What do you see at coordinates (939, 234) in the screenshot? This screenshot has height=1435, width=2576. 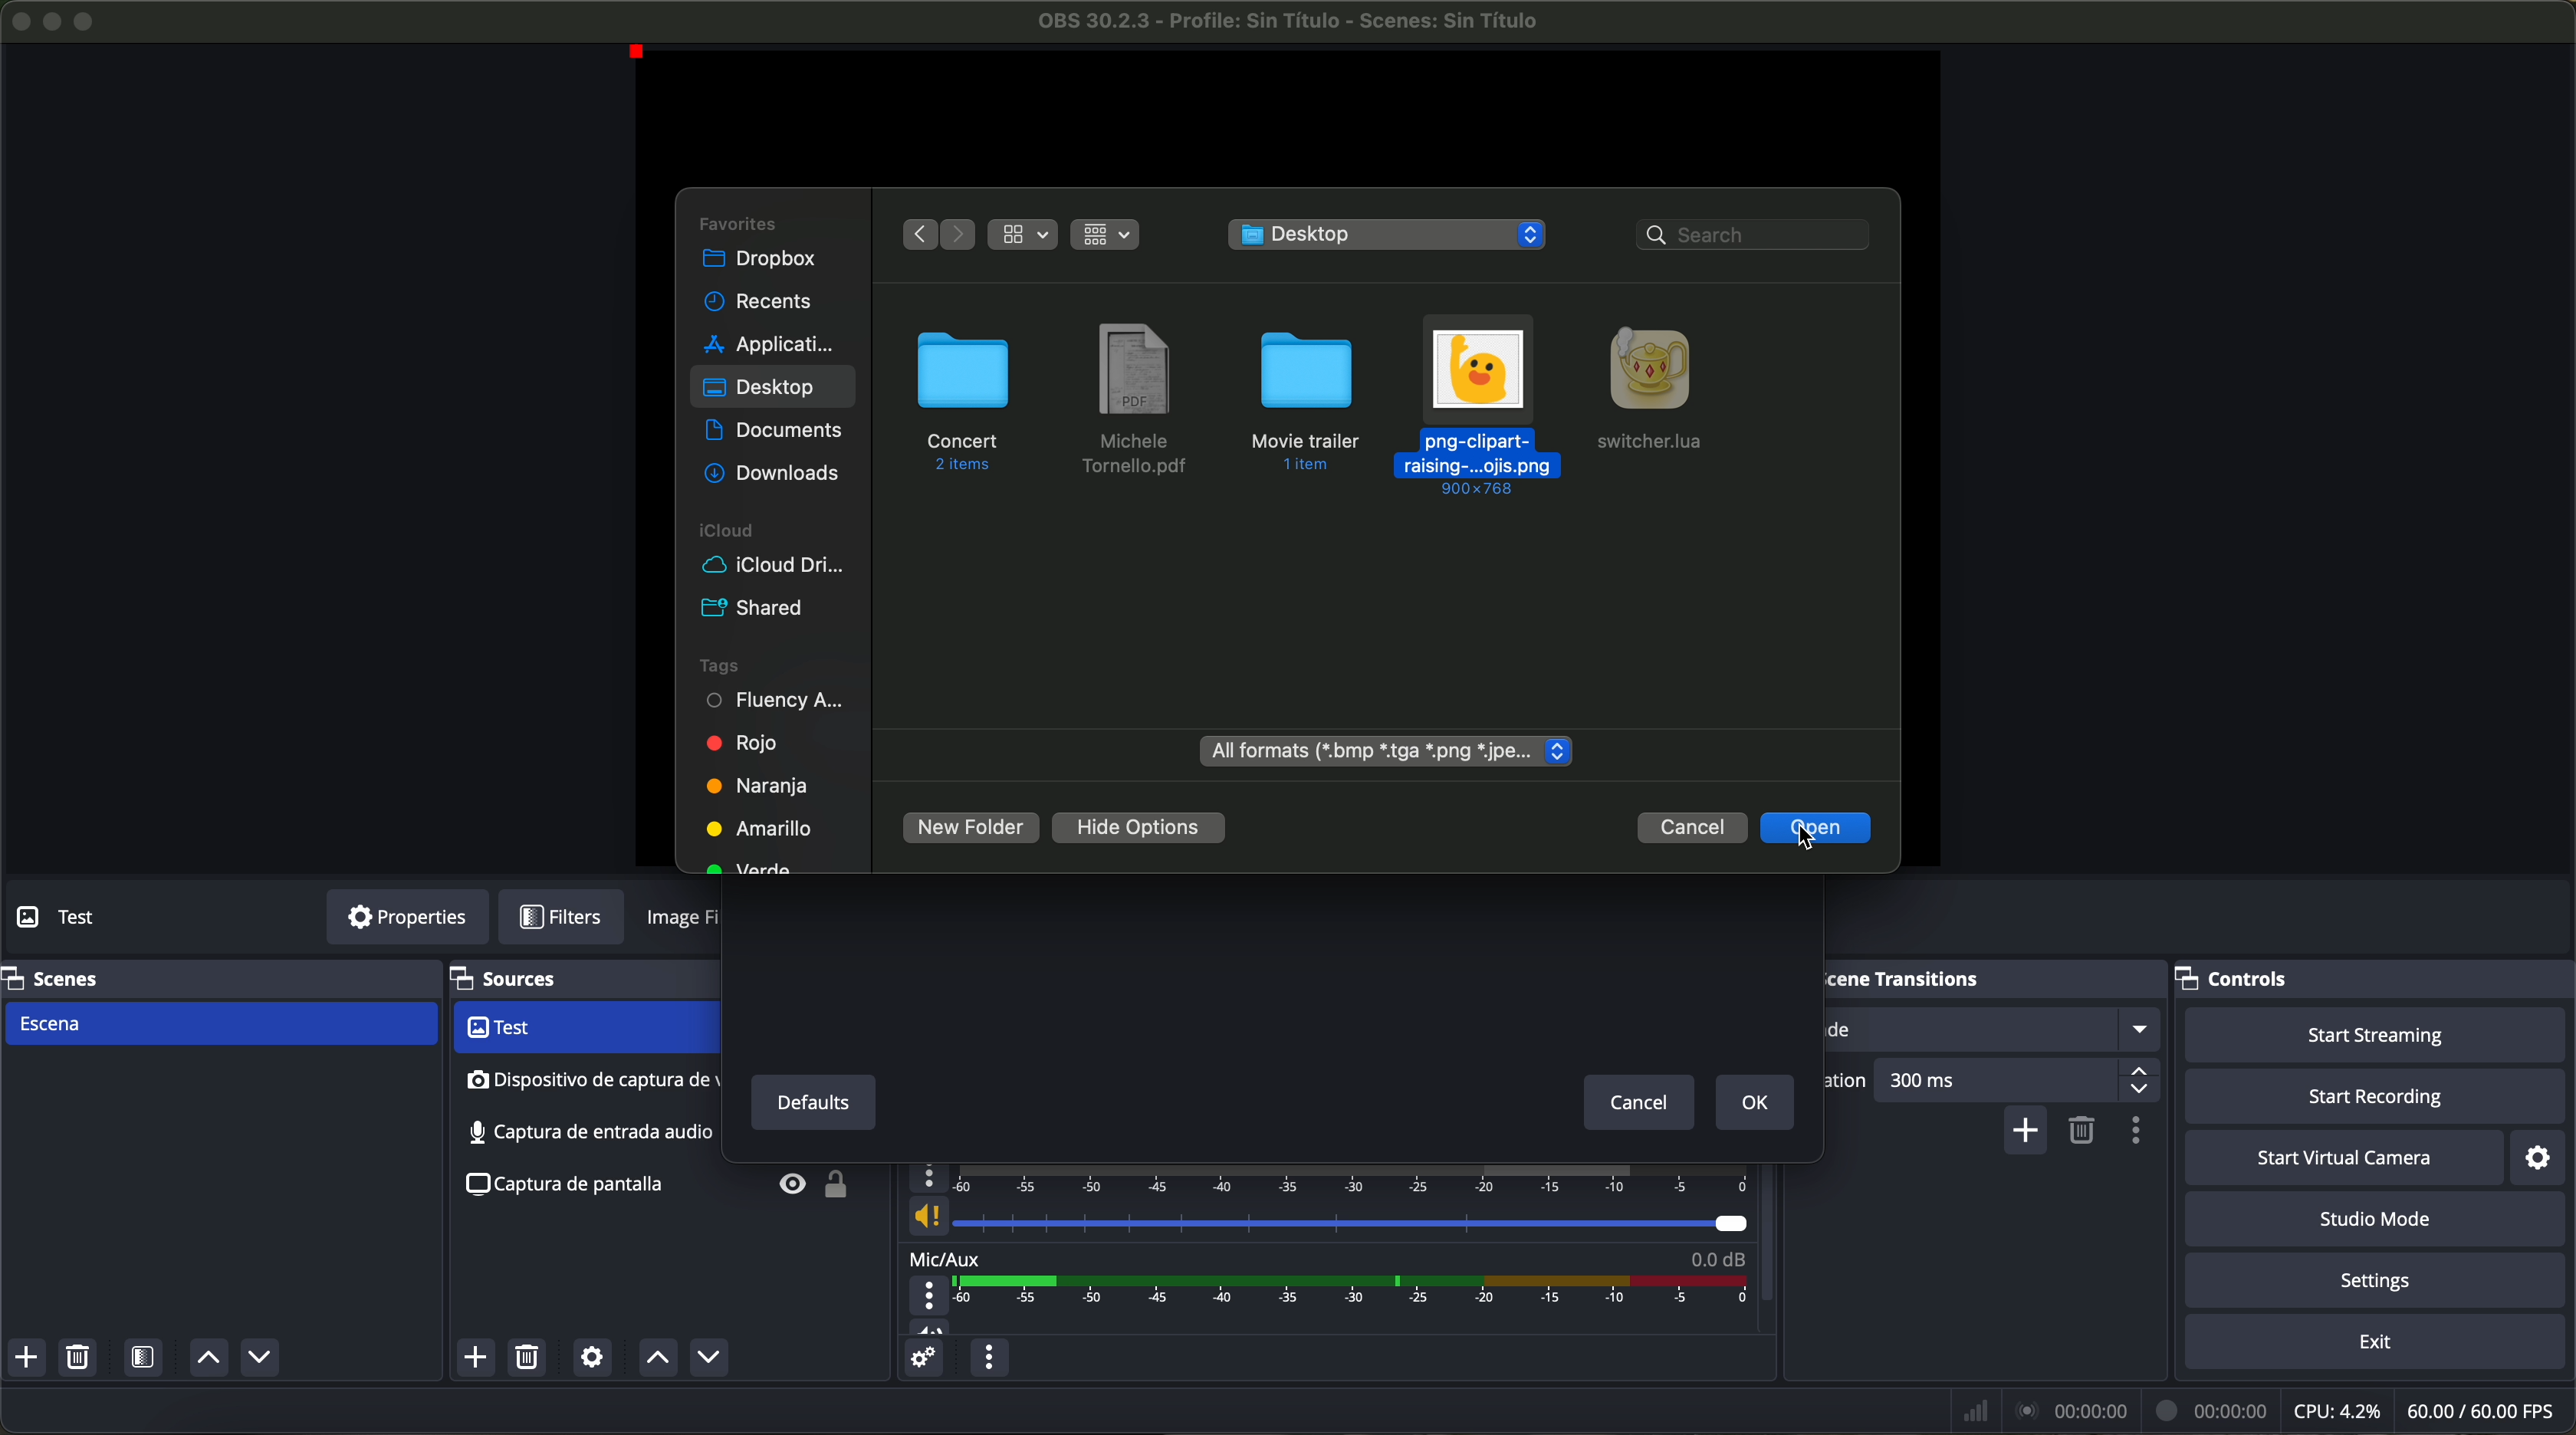 I see `navigate arrows` at bounding box center [939, 234].